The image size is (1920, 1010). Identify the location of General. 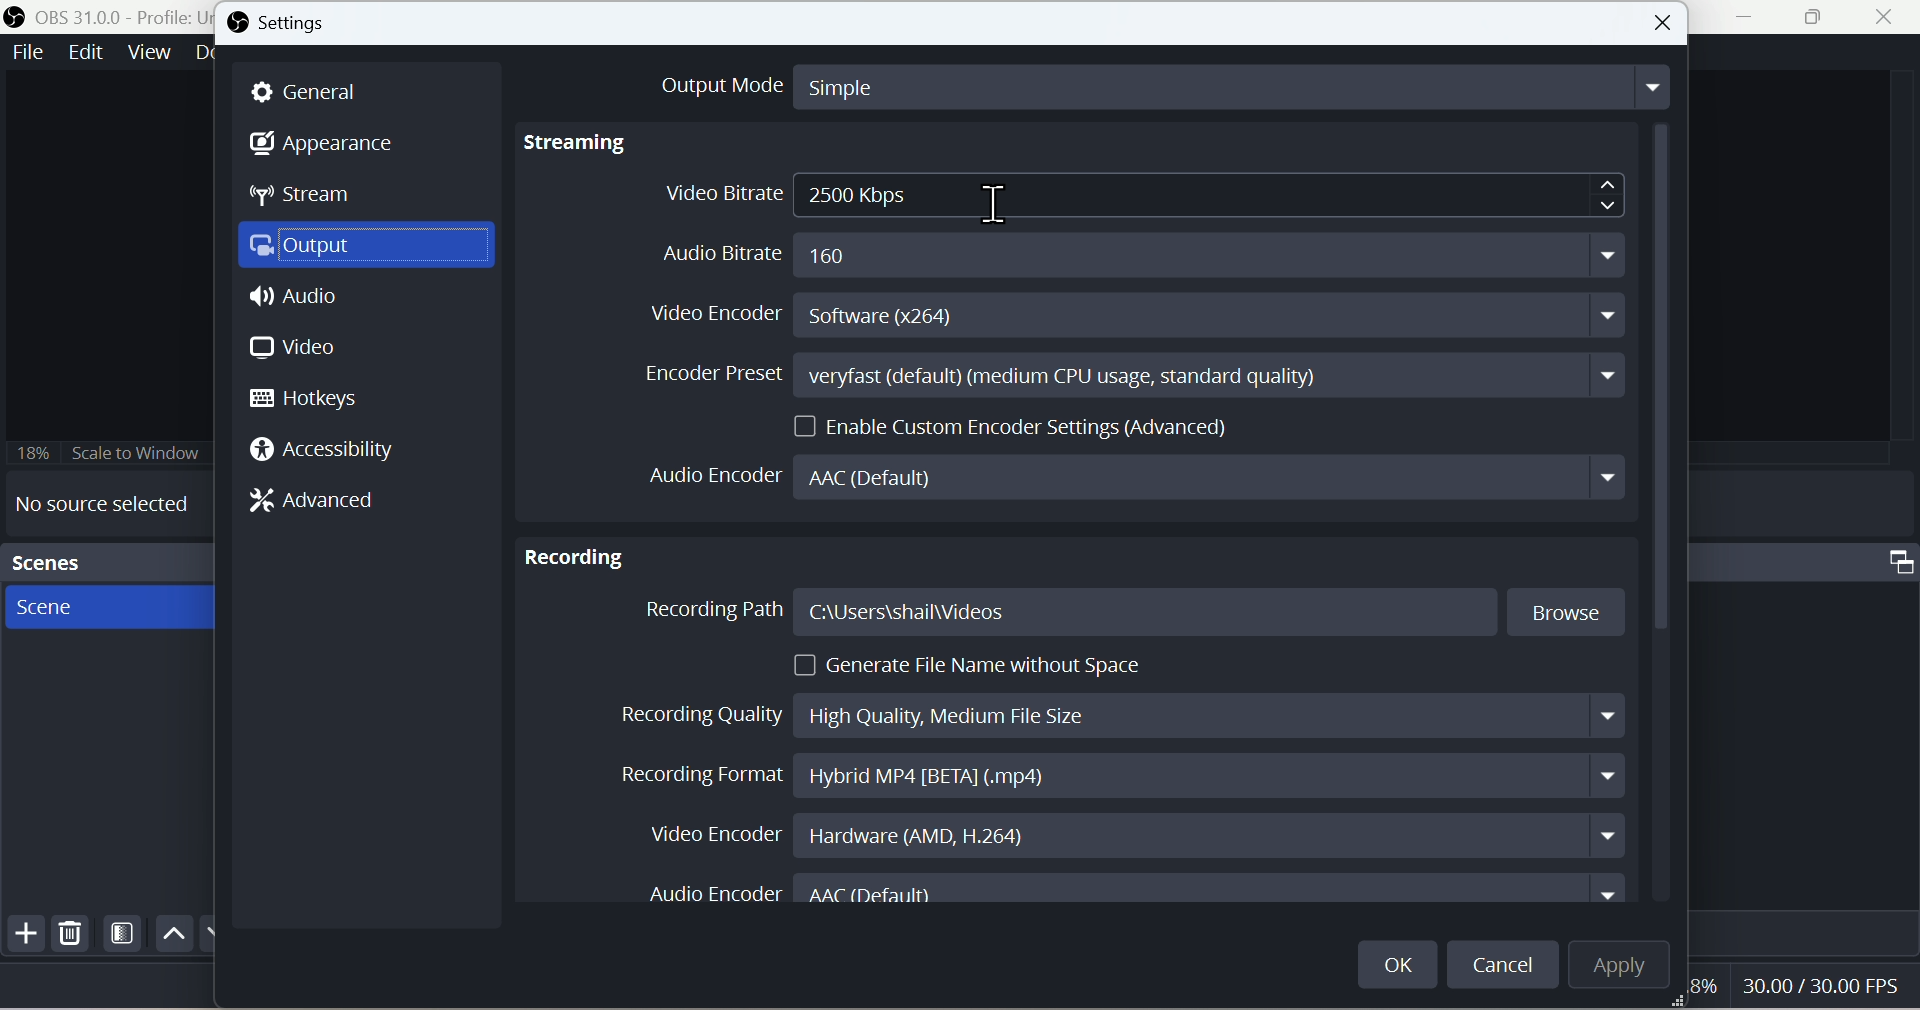
(318, 91).